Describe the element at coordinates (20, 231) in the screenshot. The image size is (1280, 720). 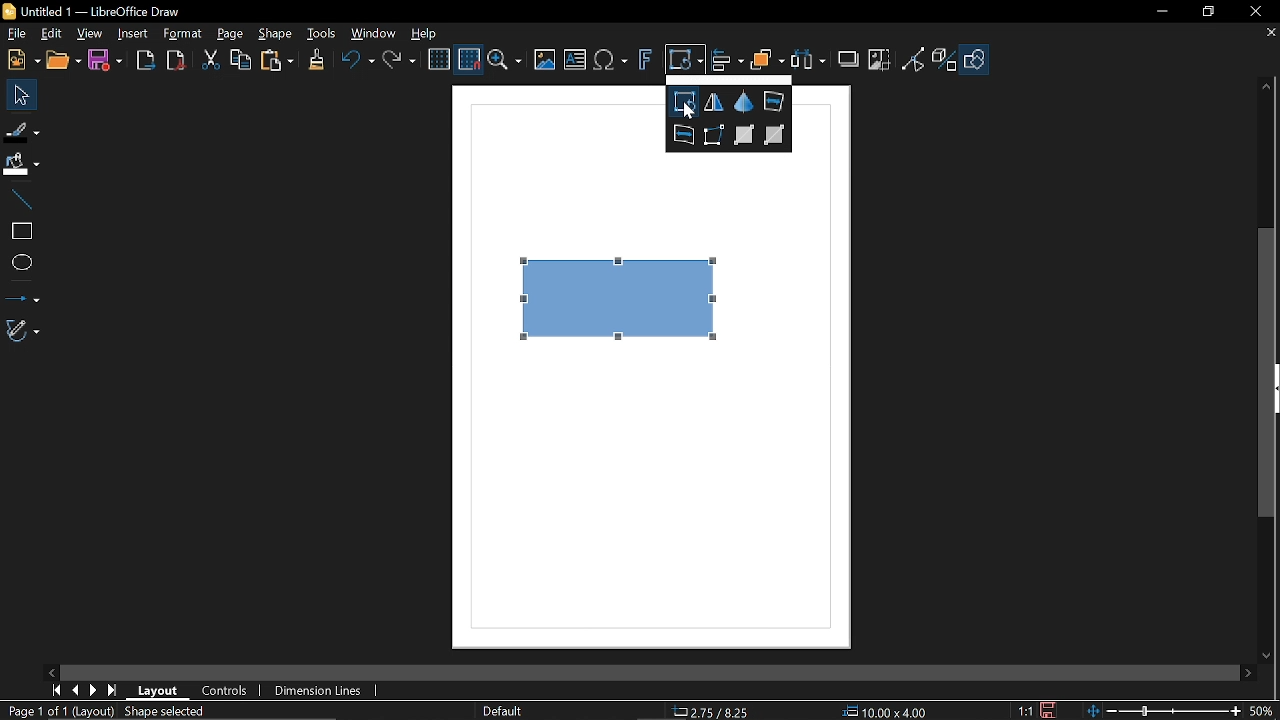
I see `Rectangle` at that location.